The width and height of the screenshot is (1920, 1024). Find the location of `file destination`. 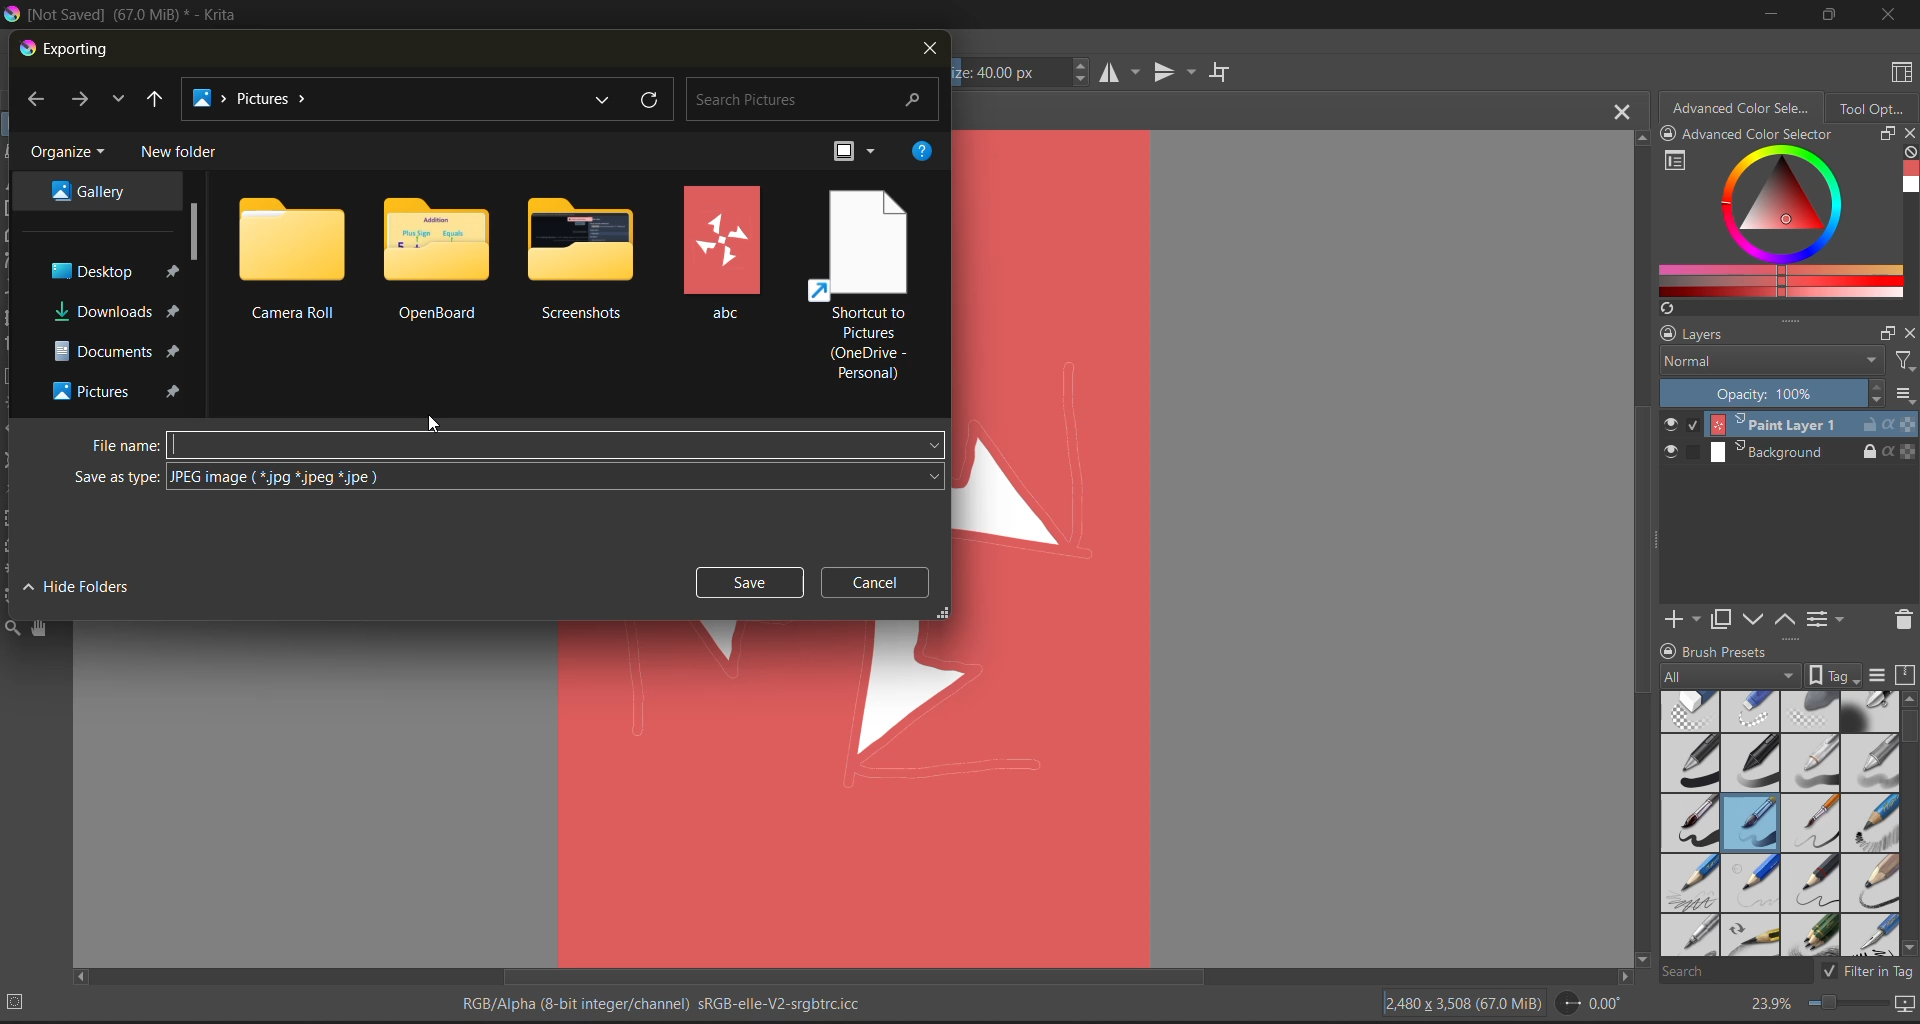

file destination is located at coordinates (89, 192).